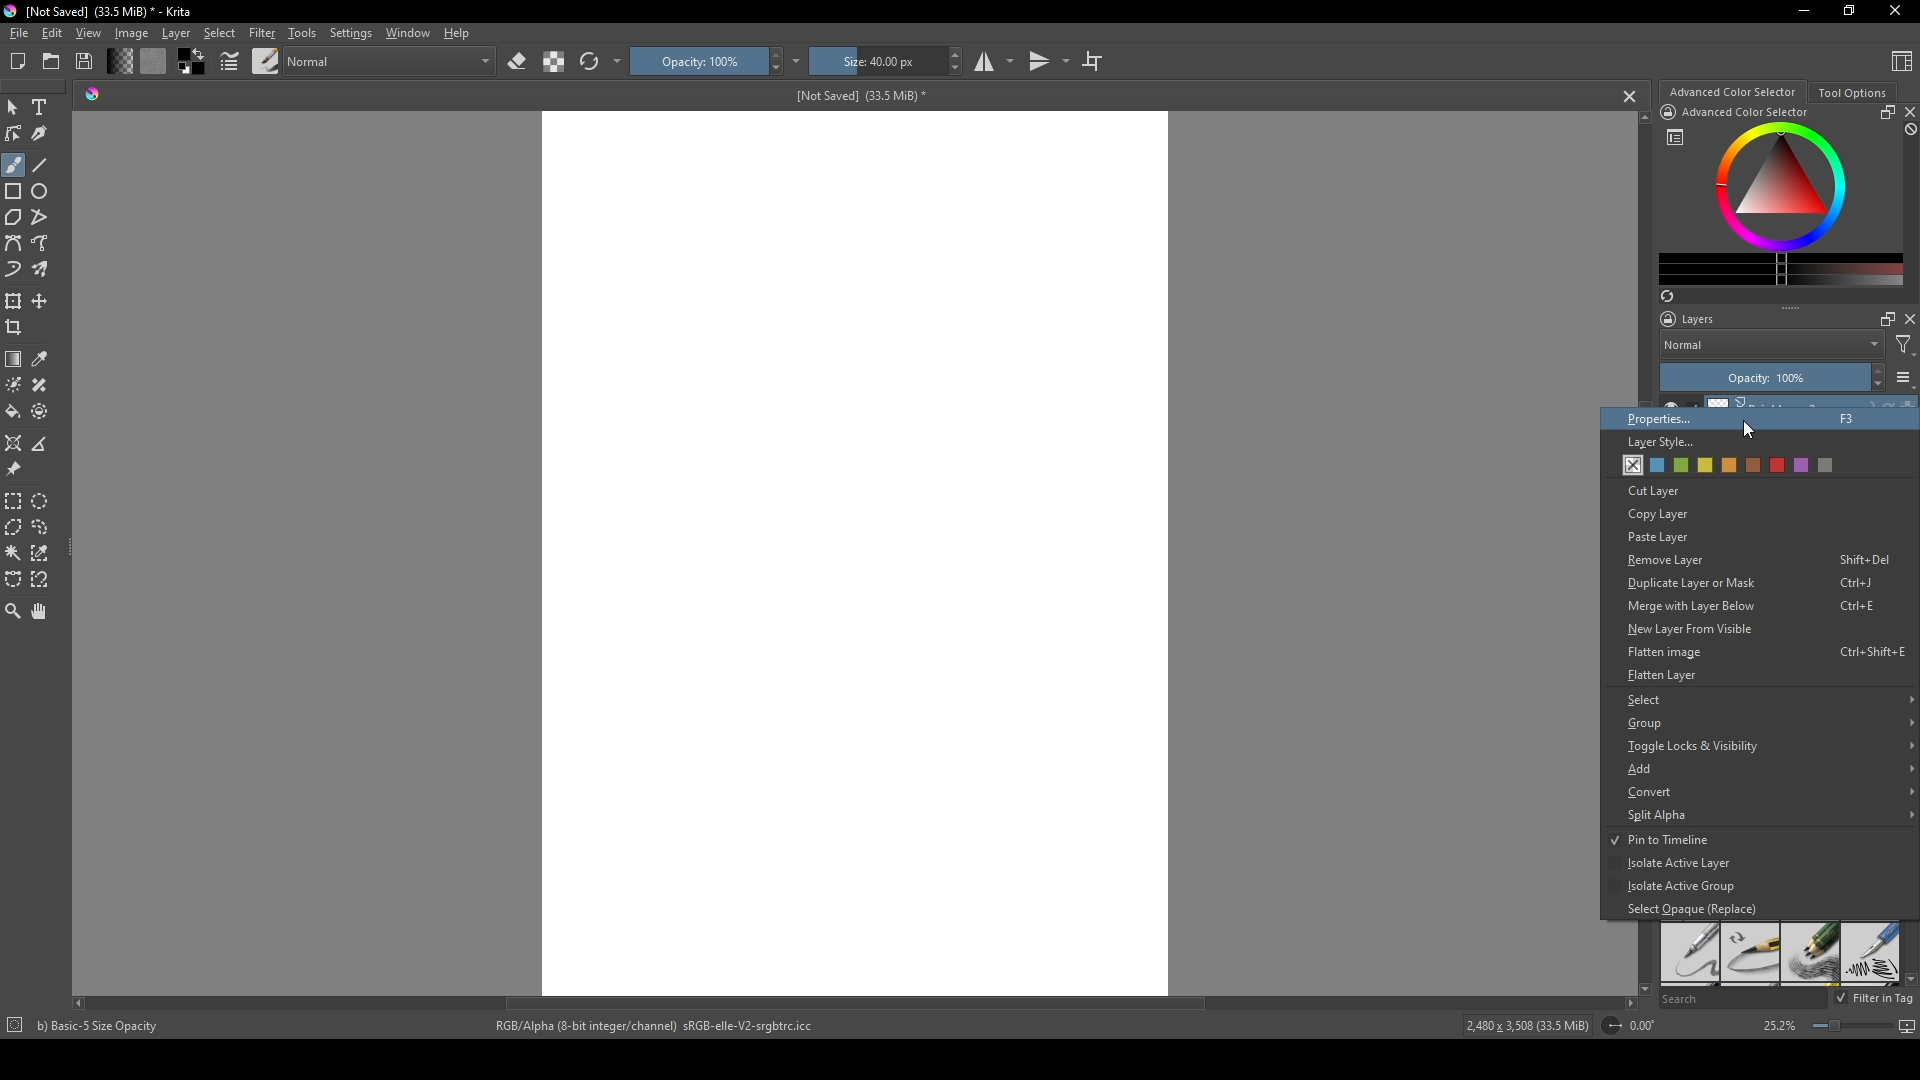 The height and width of the screenshot is (1080, 1920). Describe the element at coordinates (1732, 92) in the screenshot. I see `Advanced color selector` at that location.